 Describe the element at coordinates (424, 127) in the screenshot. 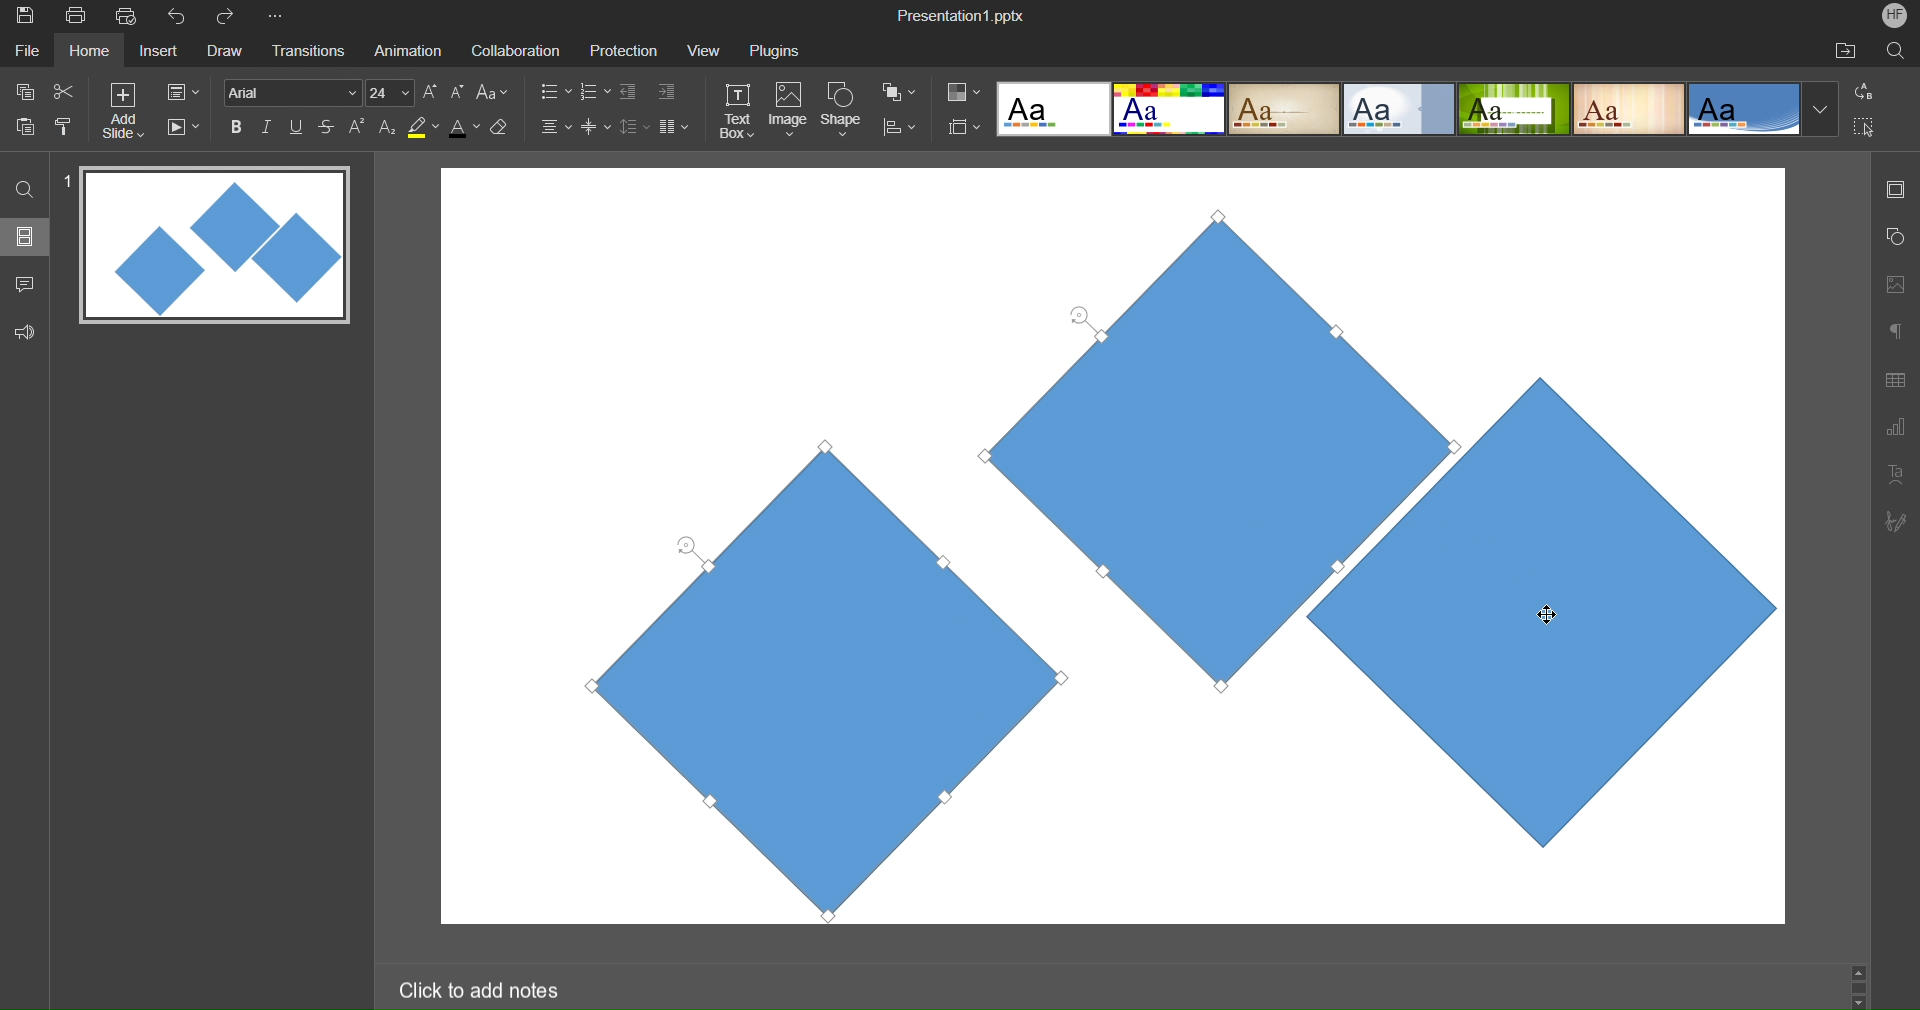

I see `Highlight` at that location.